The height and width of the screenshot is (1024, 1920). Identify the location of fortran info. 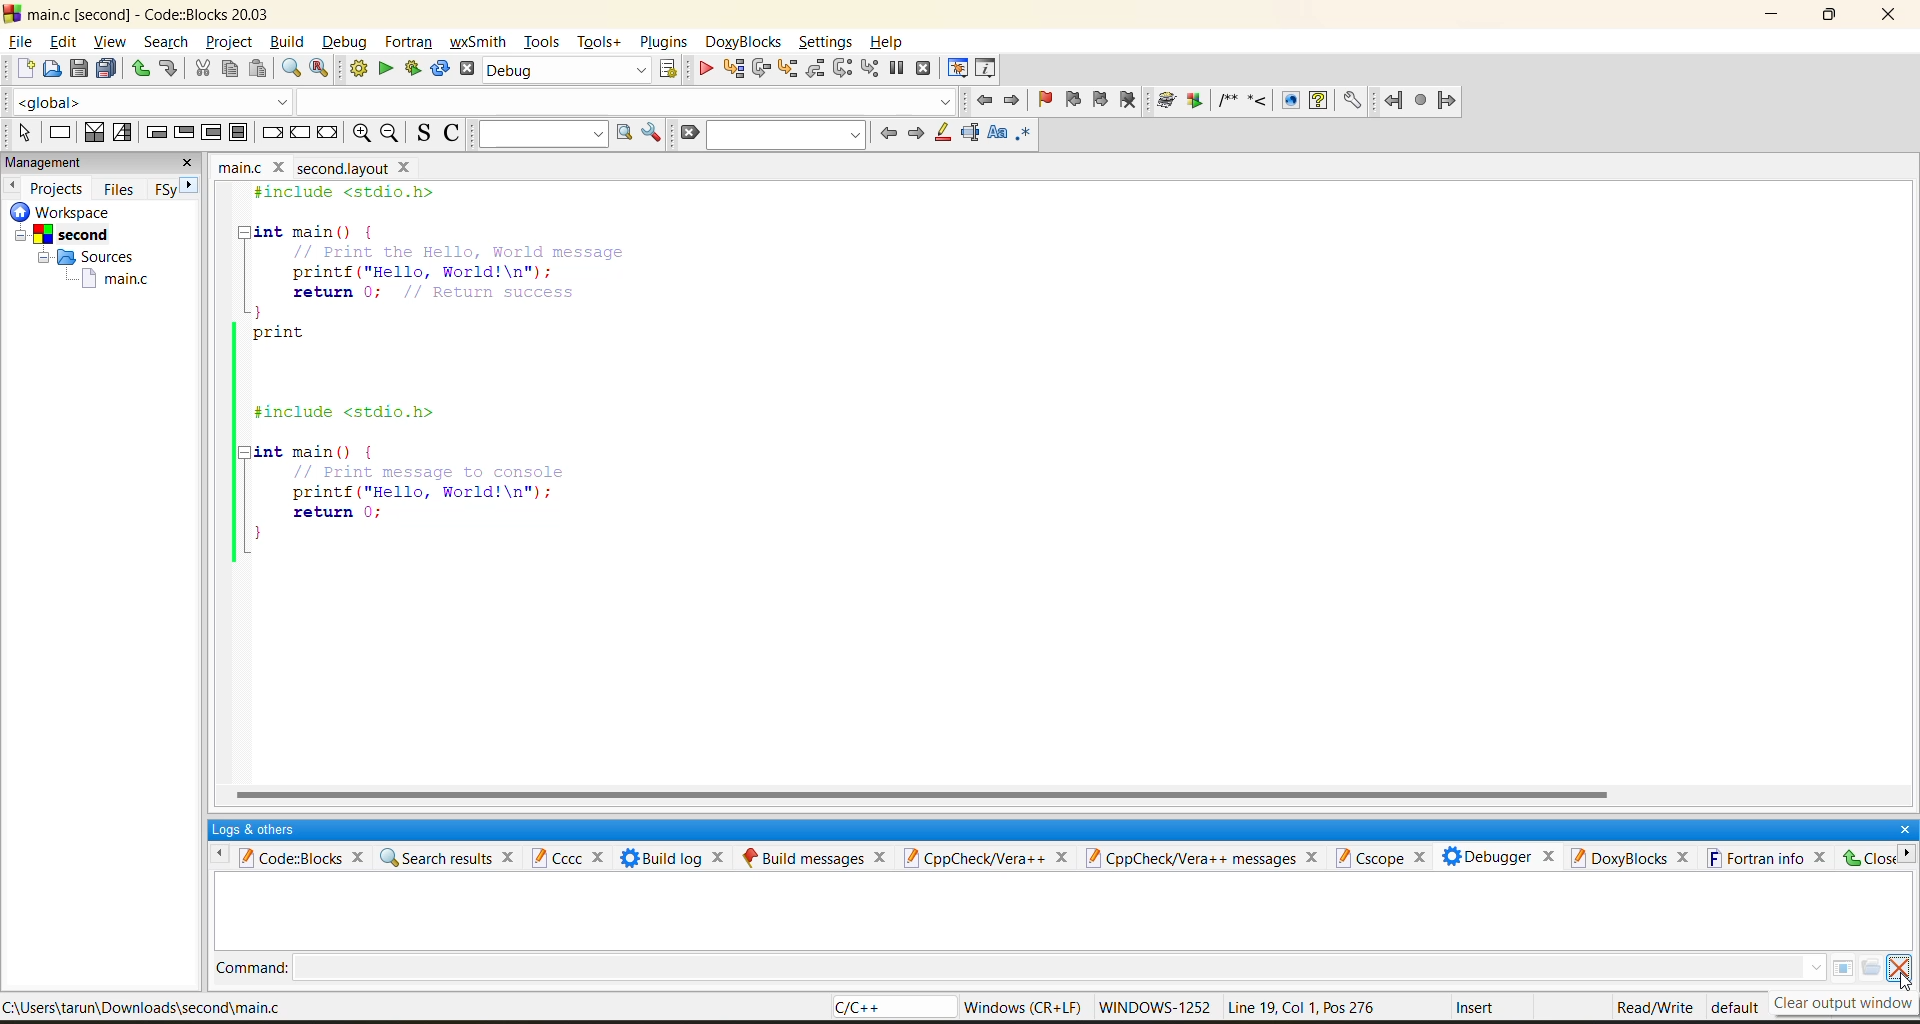
(1765, 857).